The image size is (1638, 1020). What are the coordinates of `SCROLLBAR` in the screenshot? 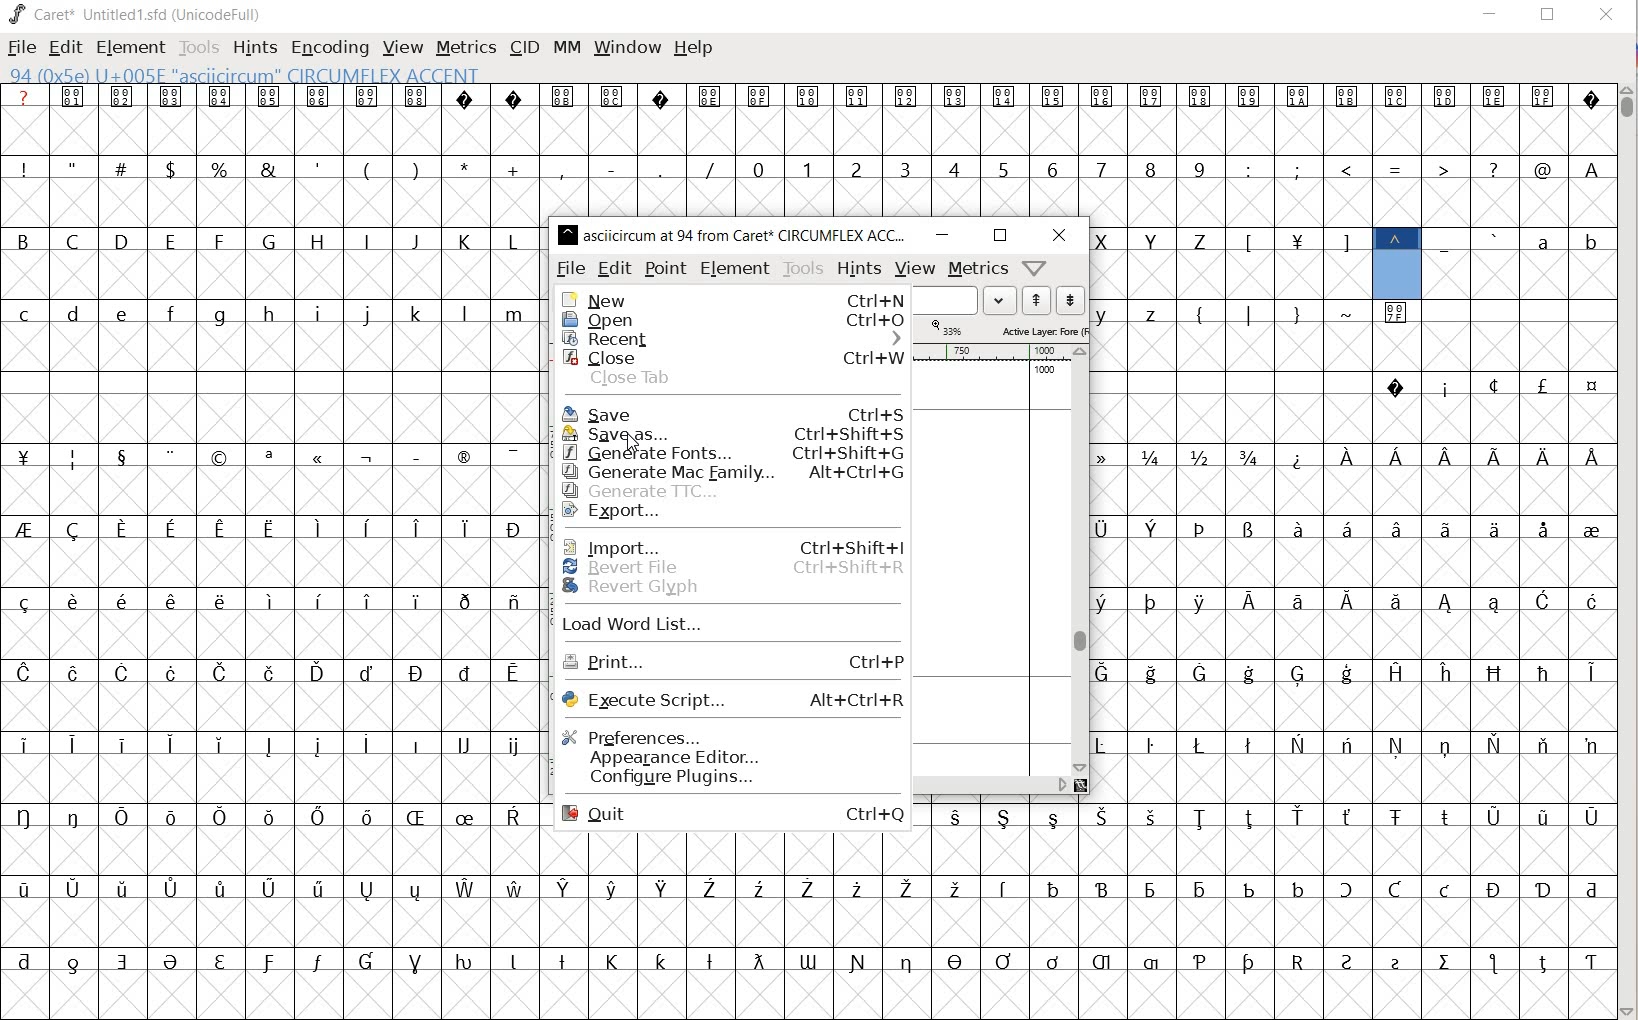 It's located at (1002, 787).